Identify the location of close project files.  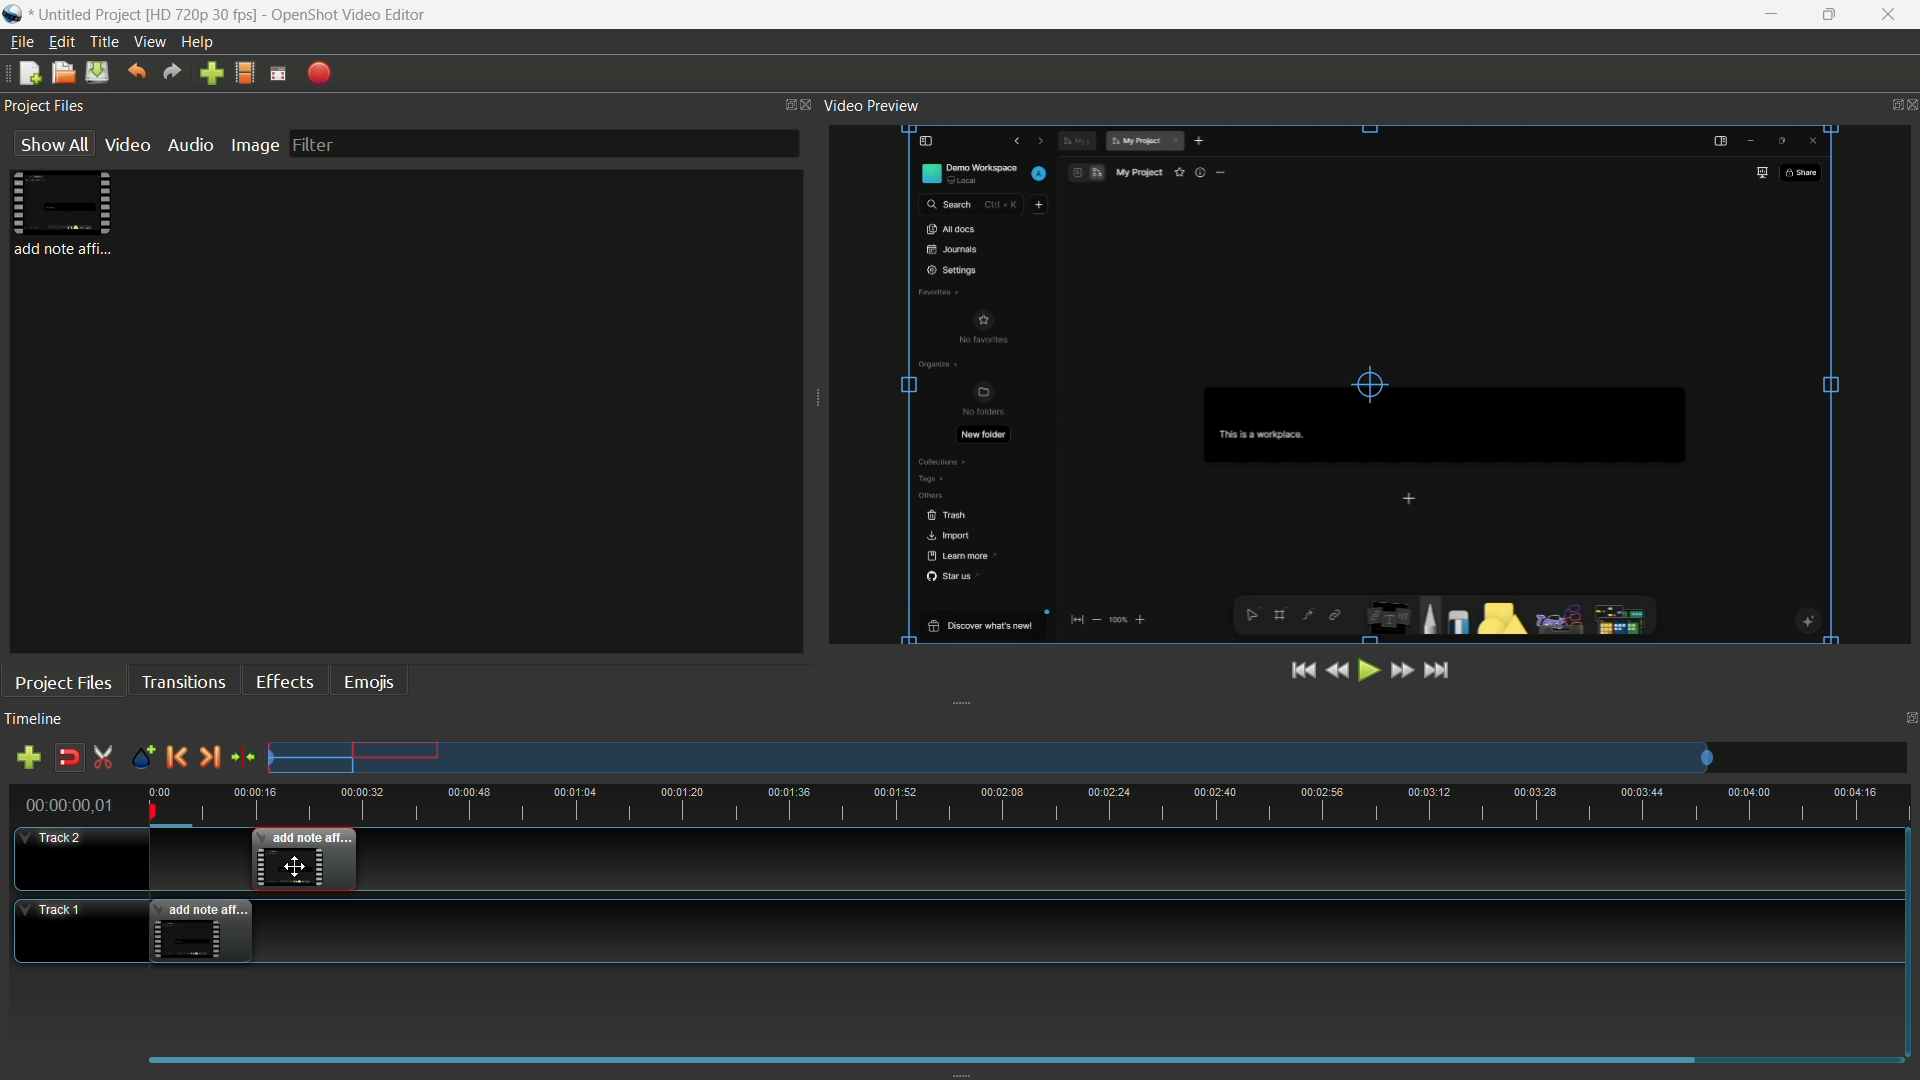
(809, 104).